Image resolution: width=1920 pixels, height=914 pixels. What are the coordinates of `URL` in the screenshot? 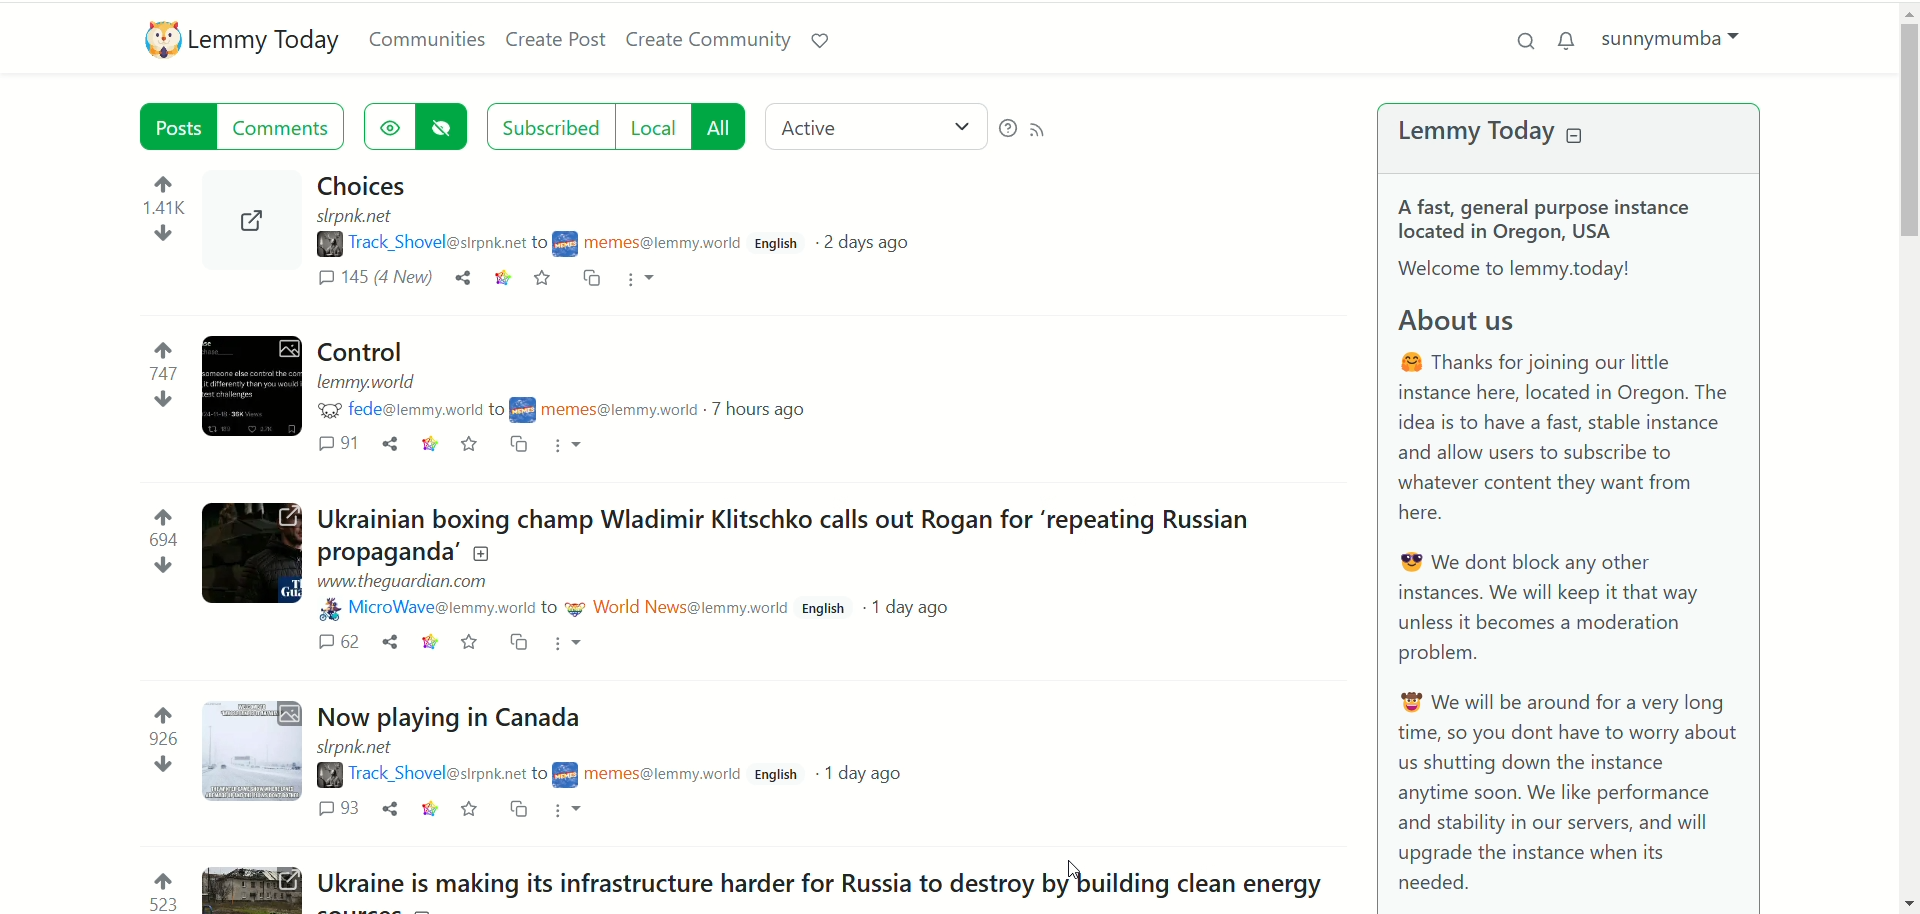 It's located at (358, 215).